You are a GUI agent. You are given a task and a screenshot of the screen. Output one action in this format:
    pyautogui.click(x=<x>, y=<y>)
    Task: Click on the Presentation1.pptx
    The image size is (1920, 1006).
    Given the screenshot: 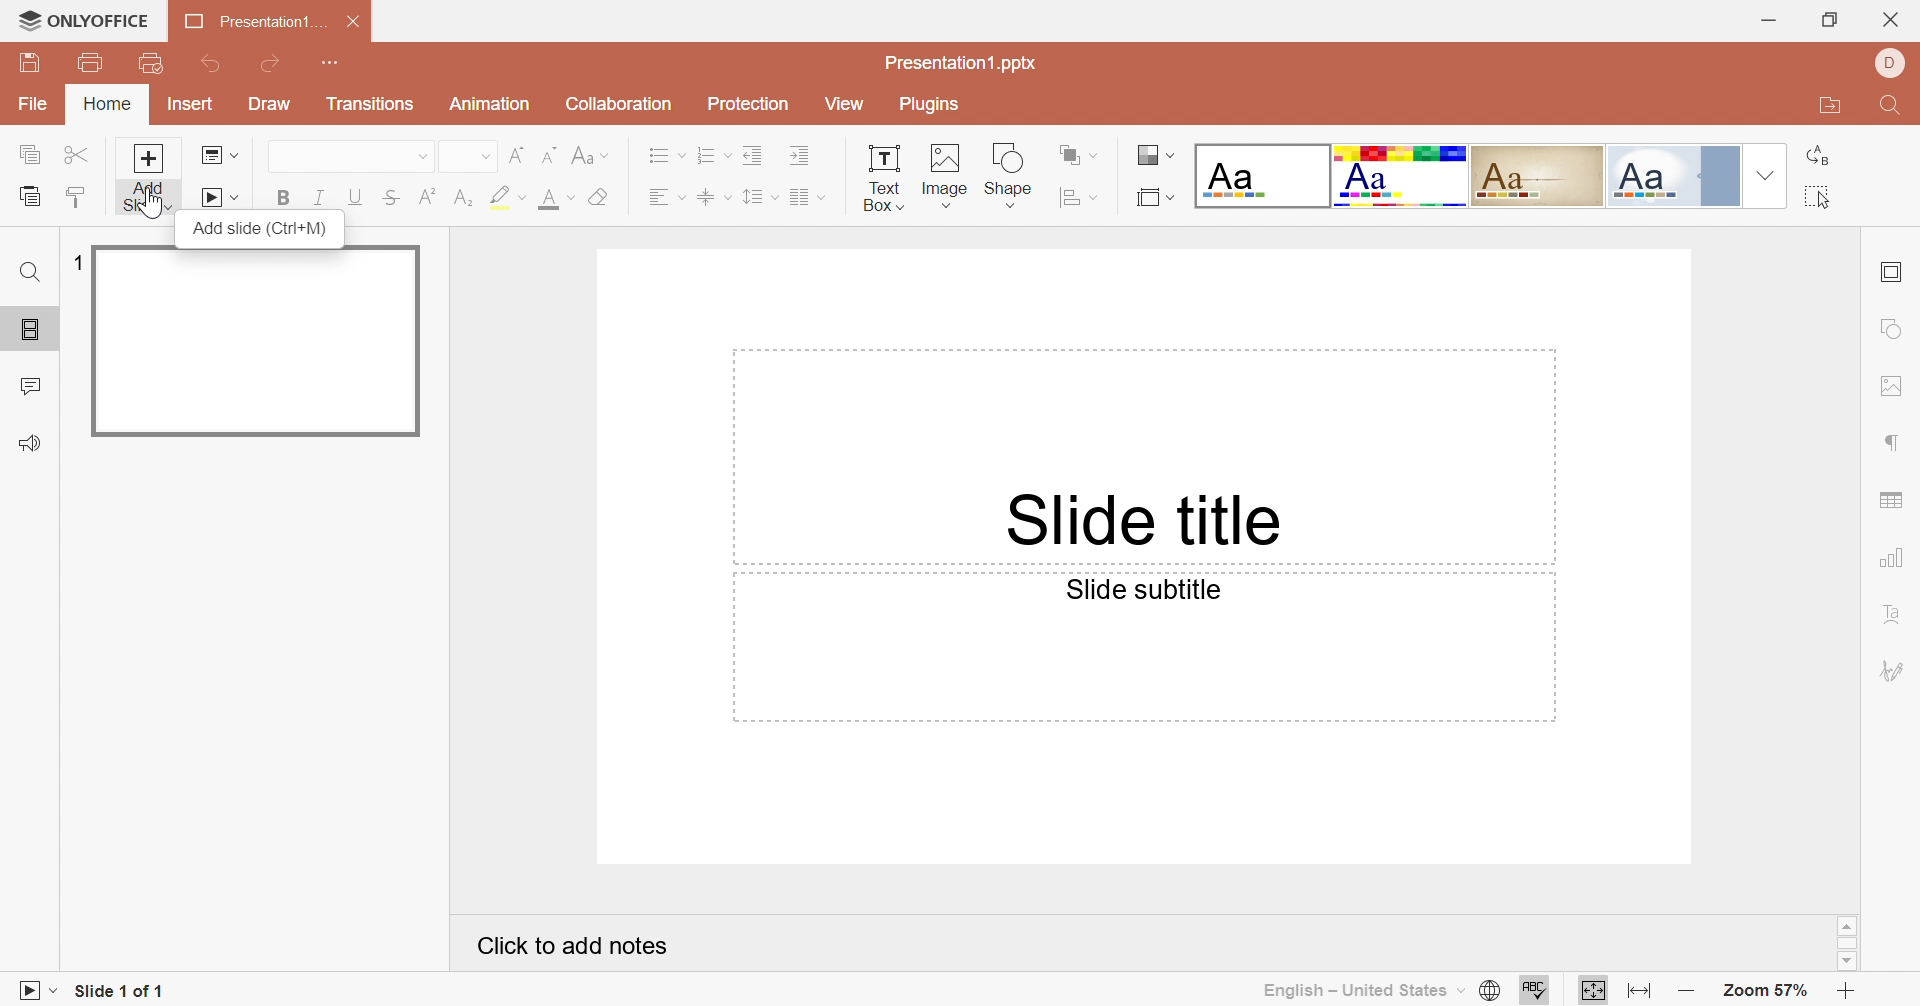 What is the action you would take?
    pyautogui.click(x=963, y=63)
    